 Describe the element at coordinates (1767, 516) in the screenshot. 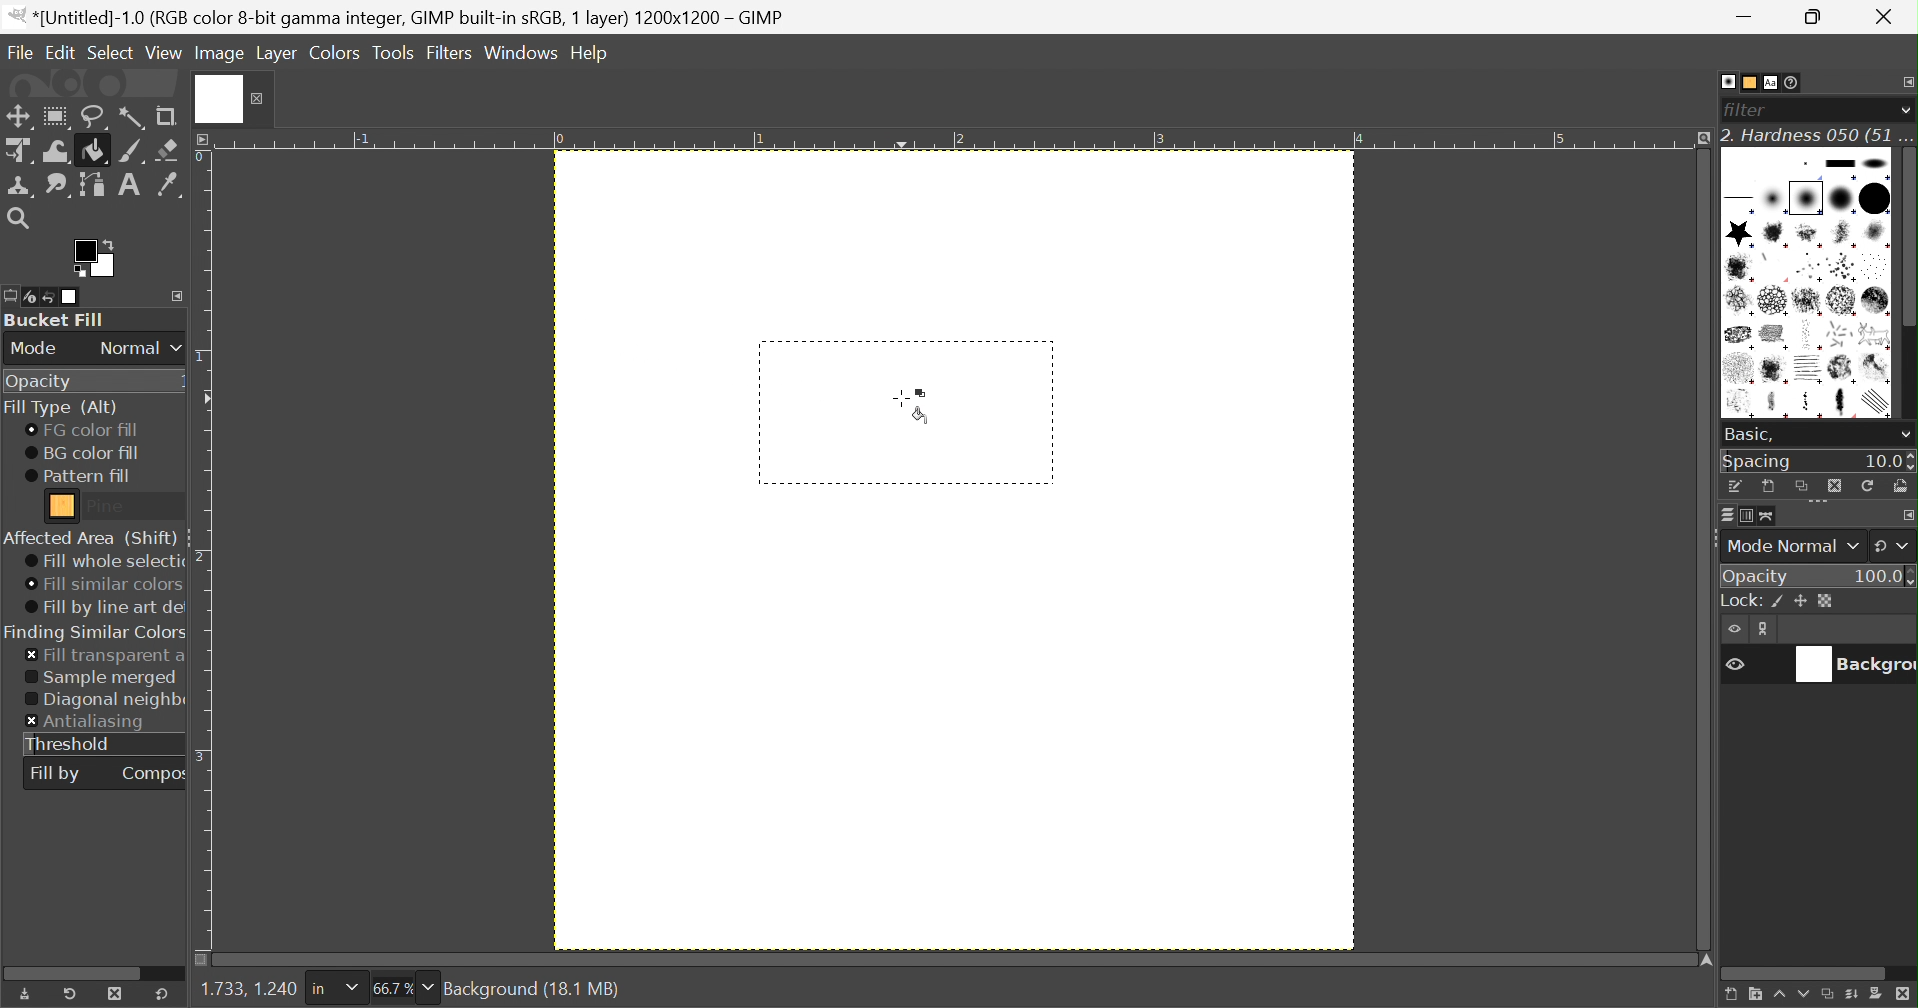

I see `Paths` at that location.